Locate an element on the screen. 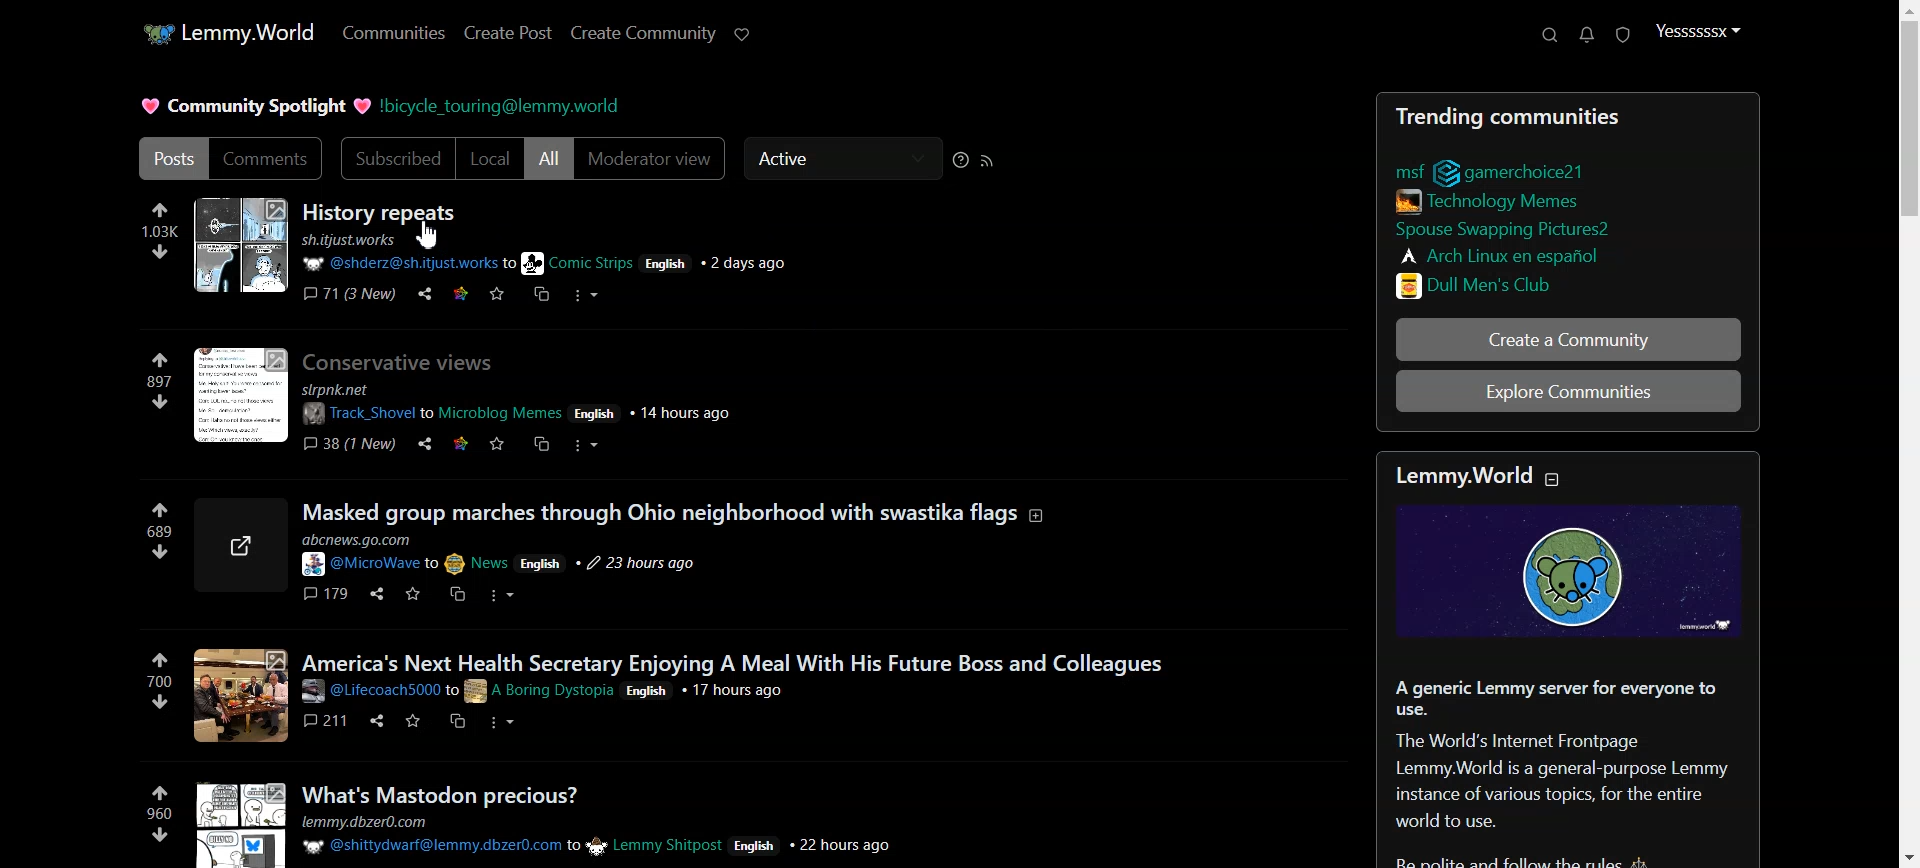  Profile is located at coordinates (1696, 31).